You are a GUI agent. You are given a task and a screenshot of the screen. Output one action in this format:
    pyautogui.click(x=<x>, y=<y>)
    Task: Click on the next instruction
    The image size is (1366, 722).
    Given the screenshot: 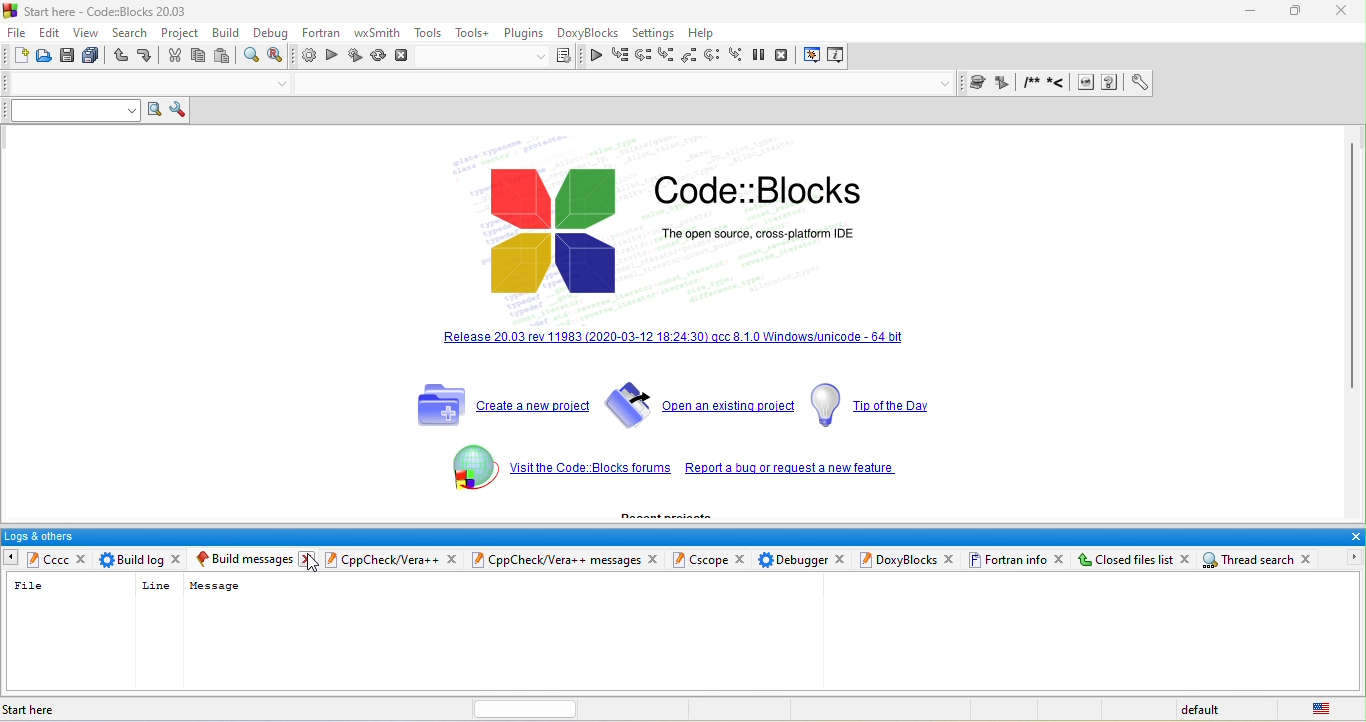 What is the action you would take?
    pyautogui.click(x=712, y=57)
    